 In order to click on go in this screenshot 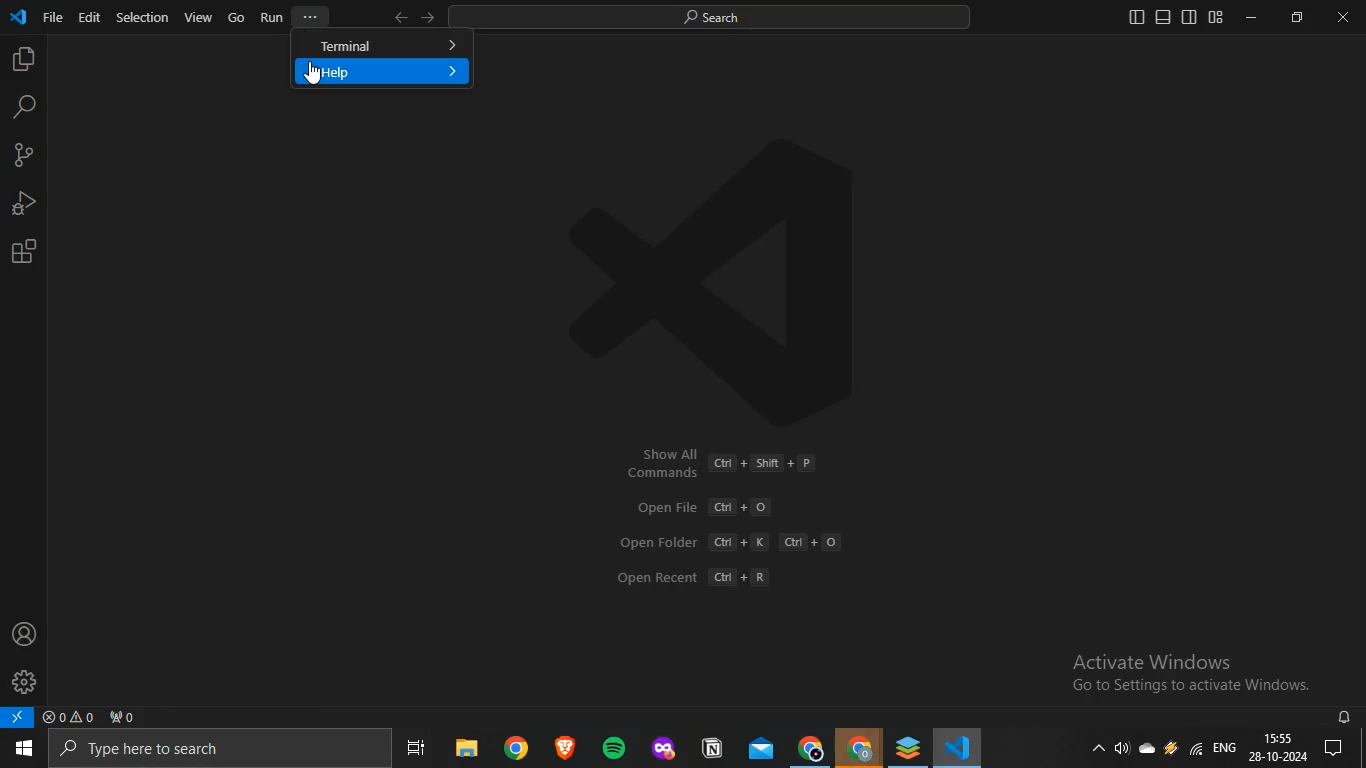, I will do `click(237, 17)`.